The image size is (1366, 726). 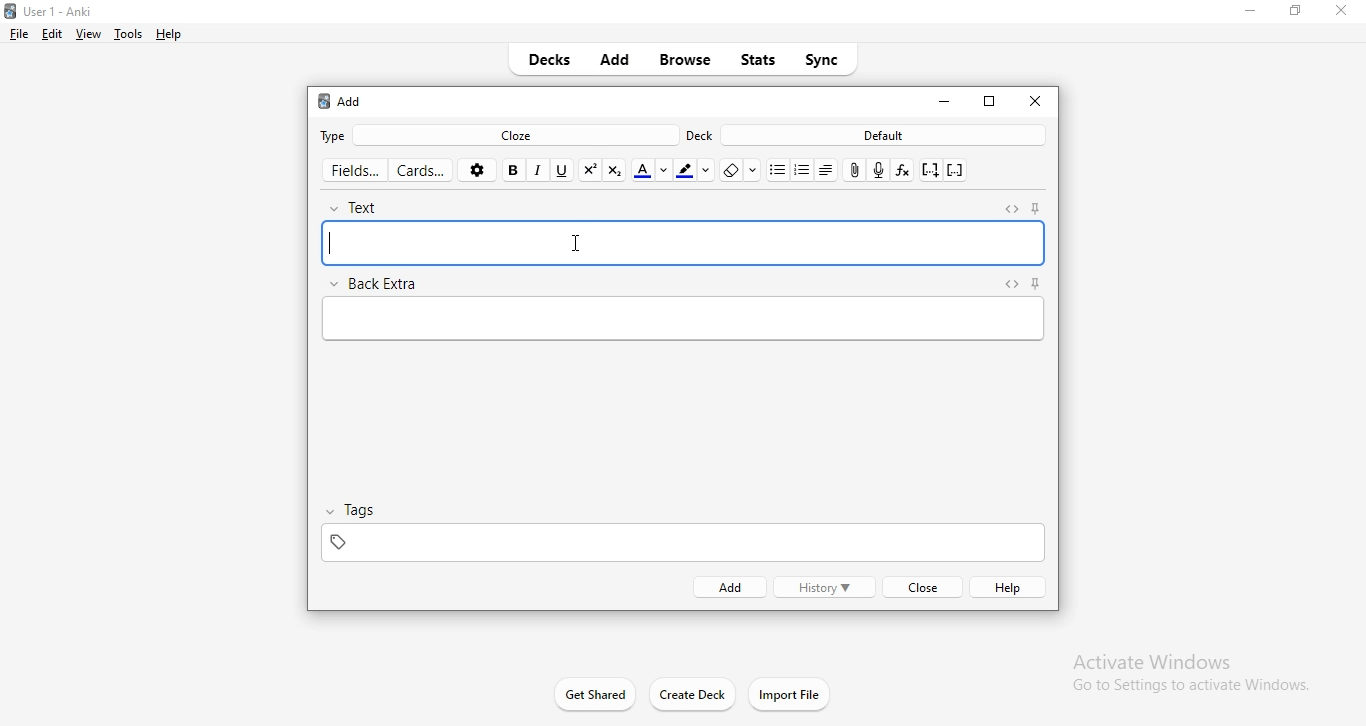 I want to click on import files, so click(x=791, y=694).